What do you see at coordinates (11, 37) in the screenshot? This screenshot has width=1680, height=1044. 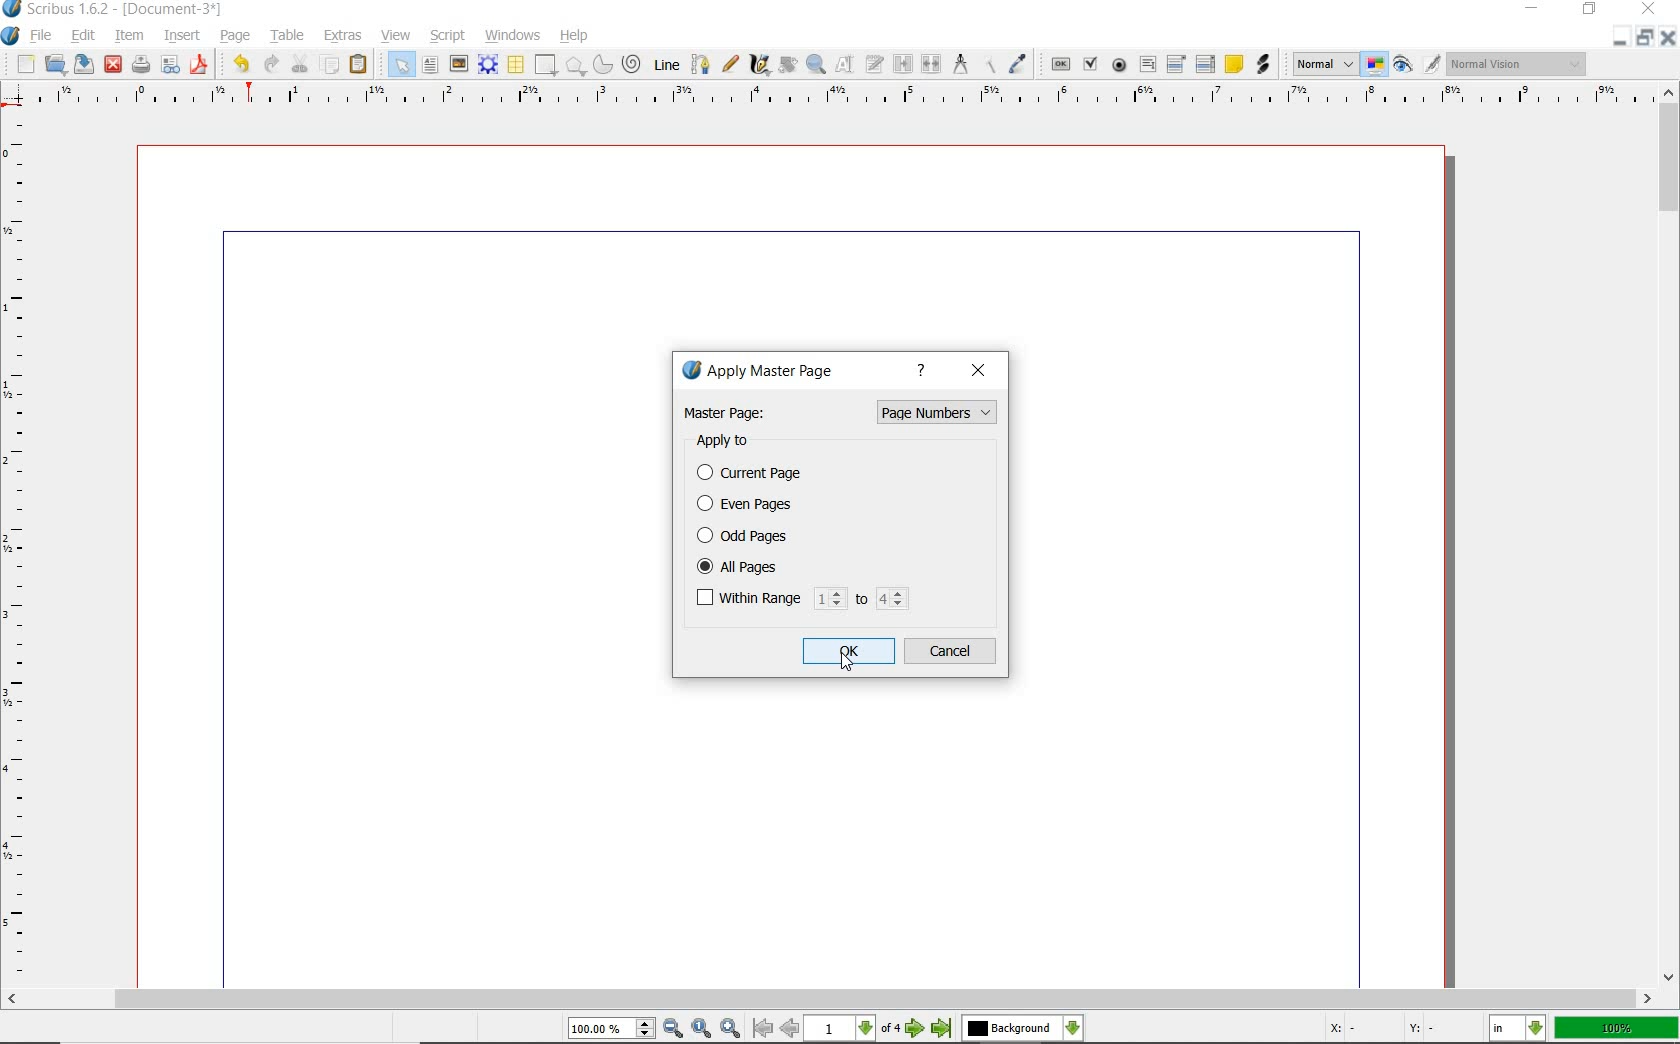 I see `system logo` at bounding box center [11, 37].